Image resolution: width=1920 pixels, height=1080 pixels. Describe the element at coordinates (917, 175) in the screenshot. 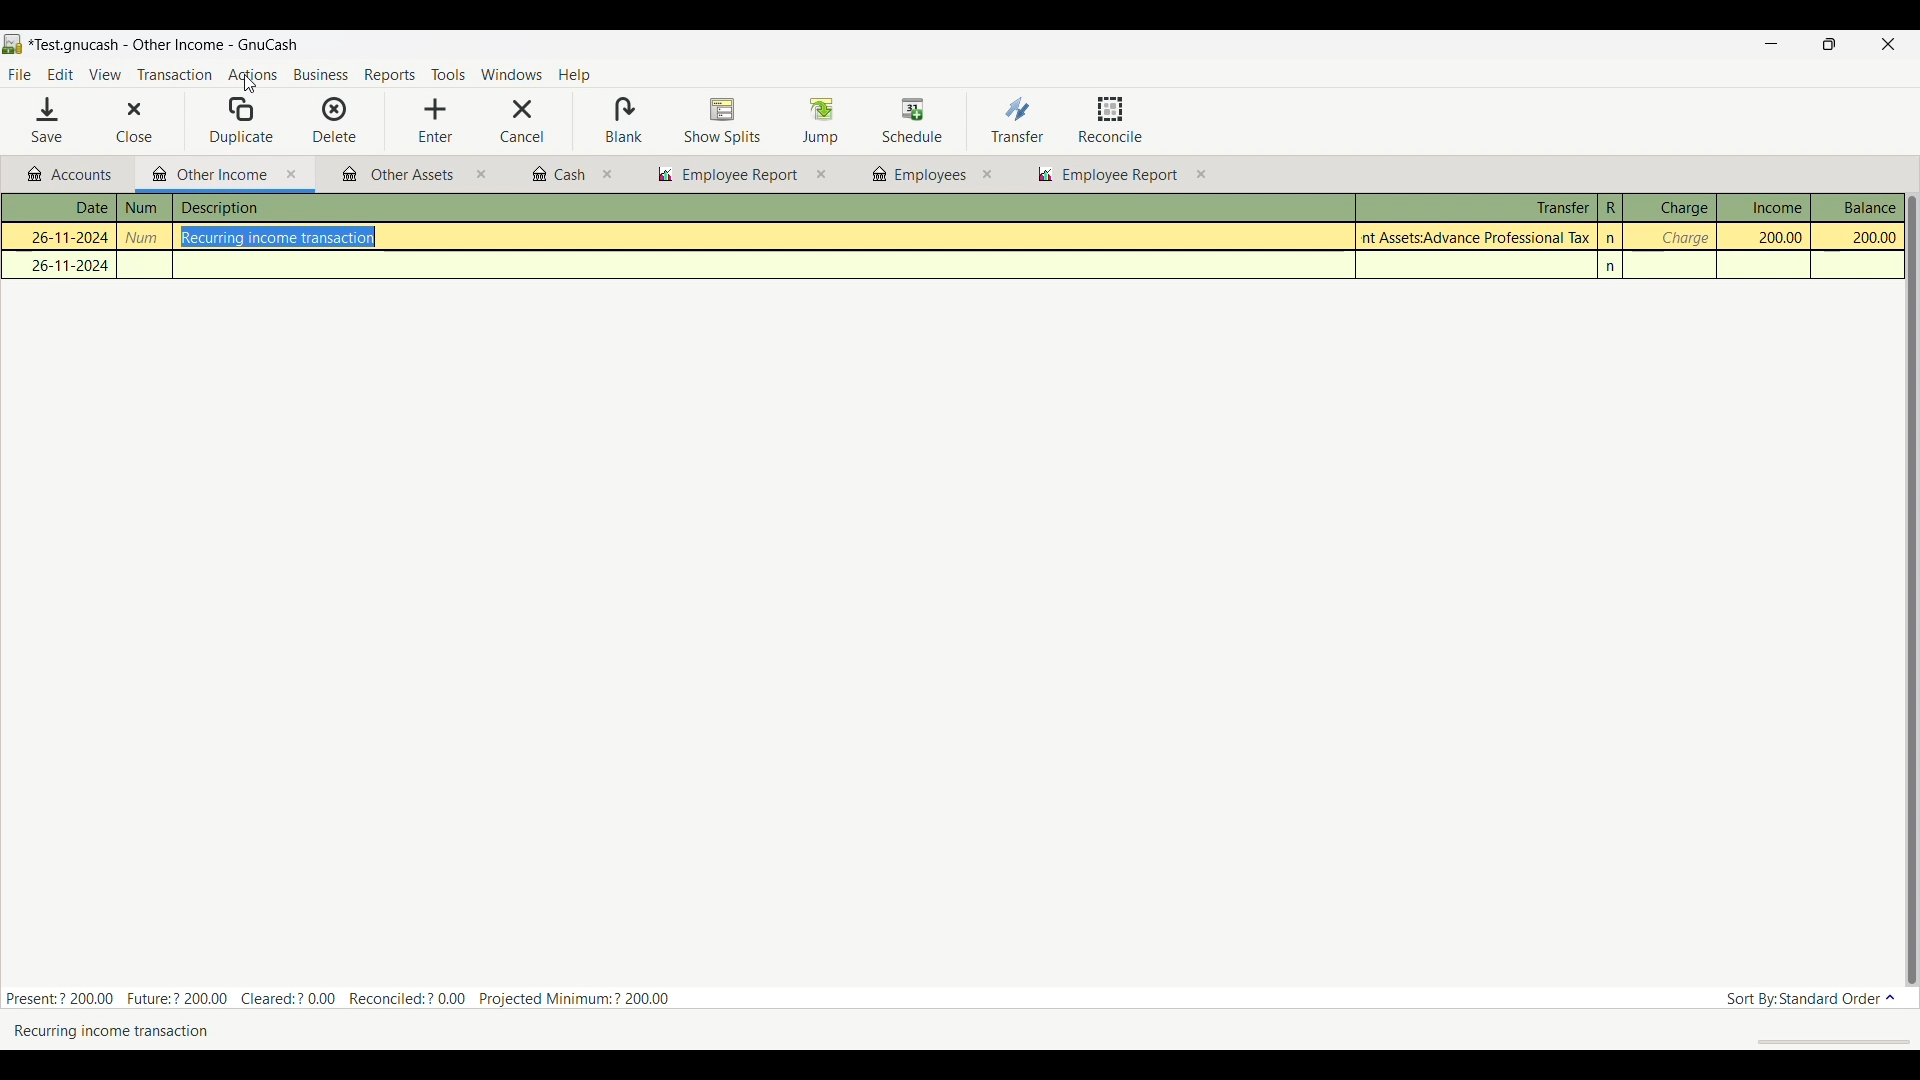

I see `employees` at that location.